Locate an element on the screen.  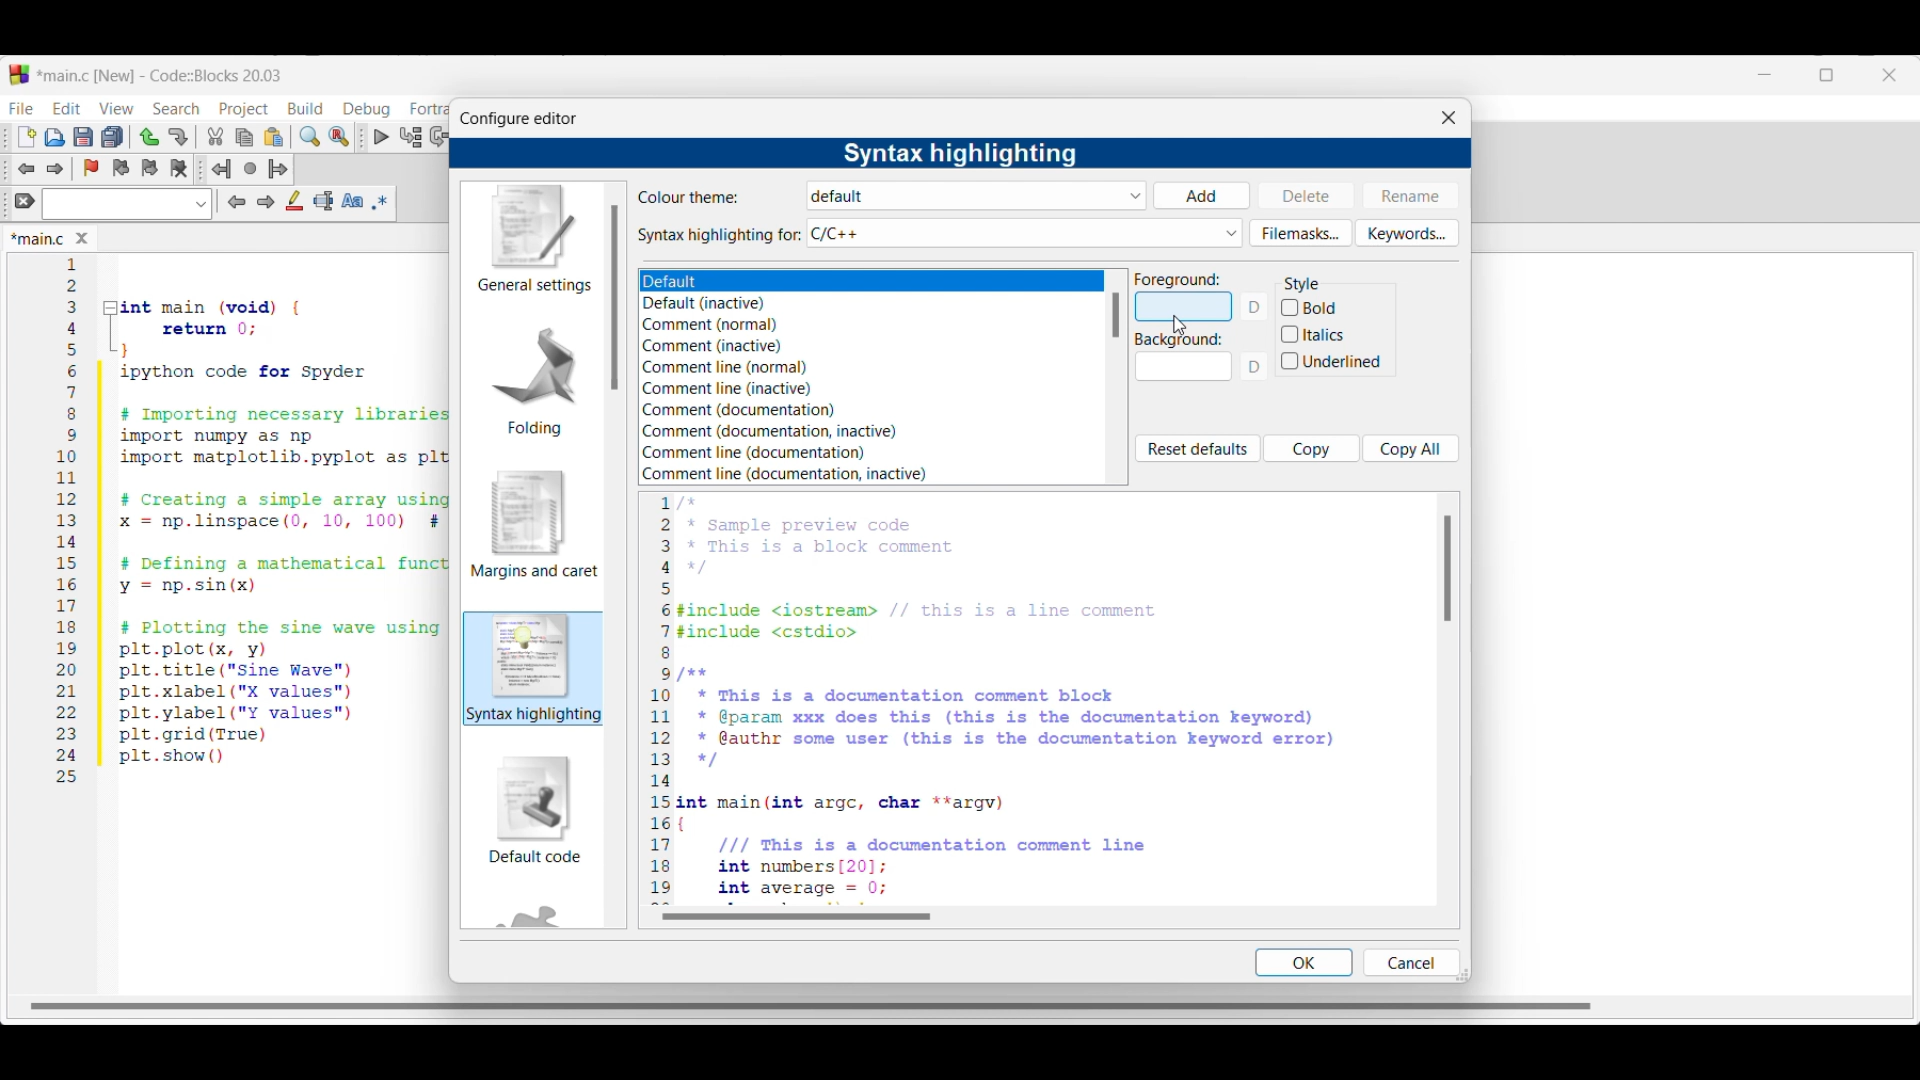
Toggle back is located at coordinates (26, 169).